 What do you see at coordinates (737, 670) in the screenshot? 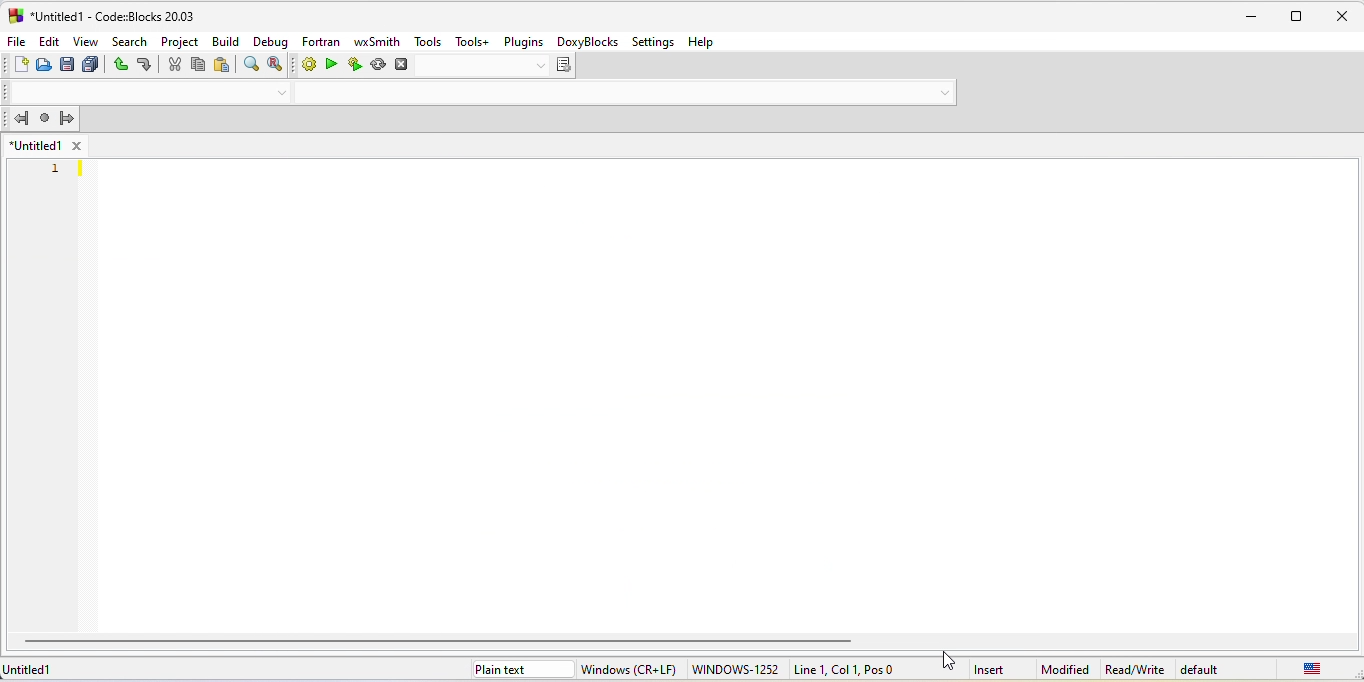
I see `windows 1252` at bounding box center [737, 670].